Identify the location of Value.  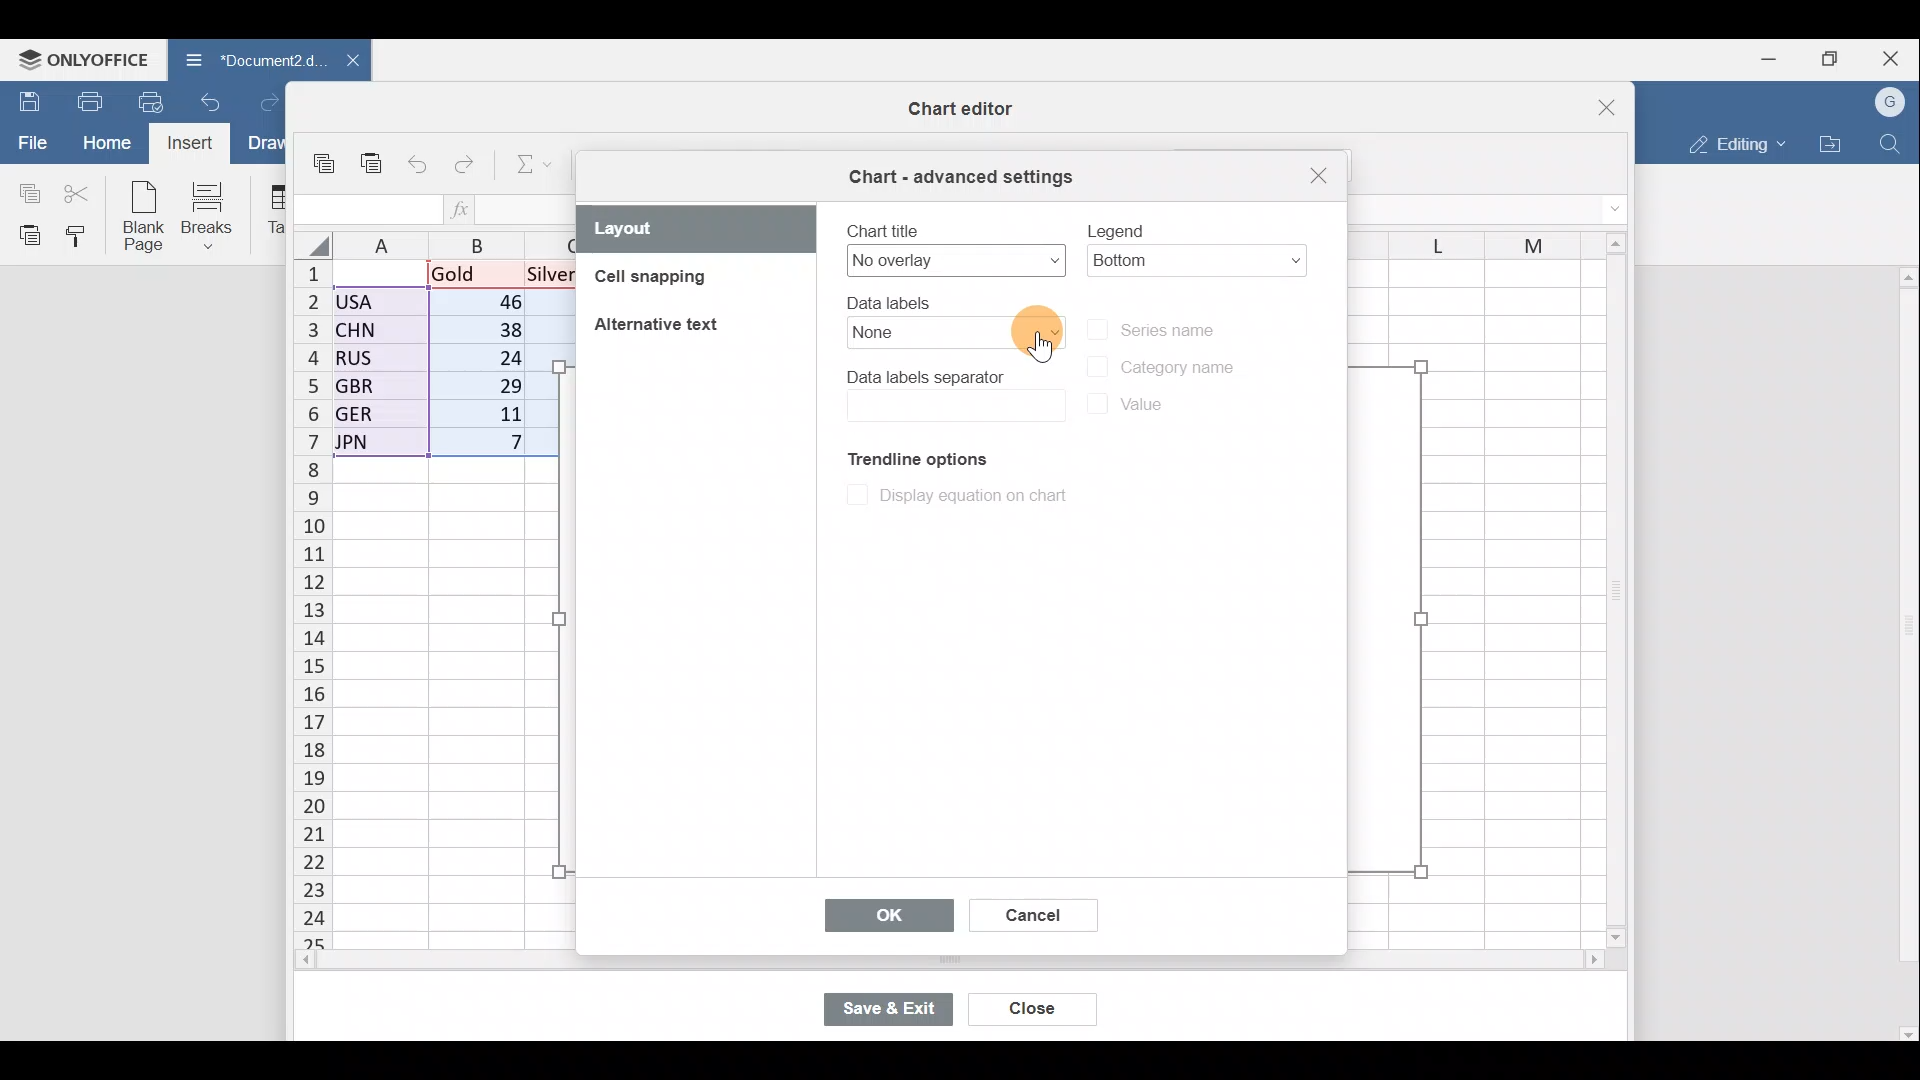
(1134, 410).